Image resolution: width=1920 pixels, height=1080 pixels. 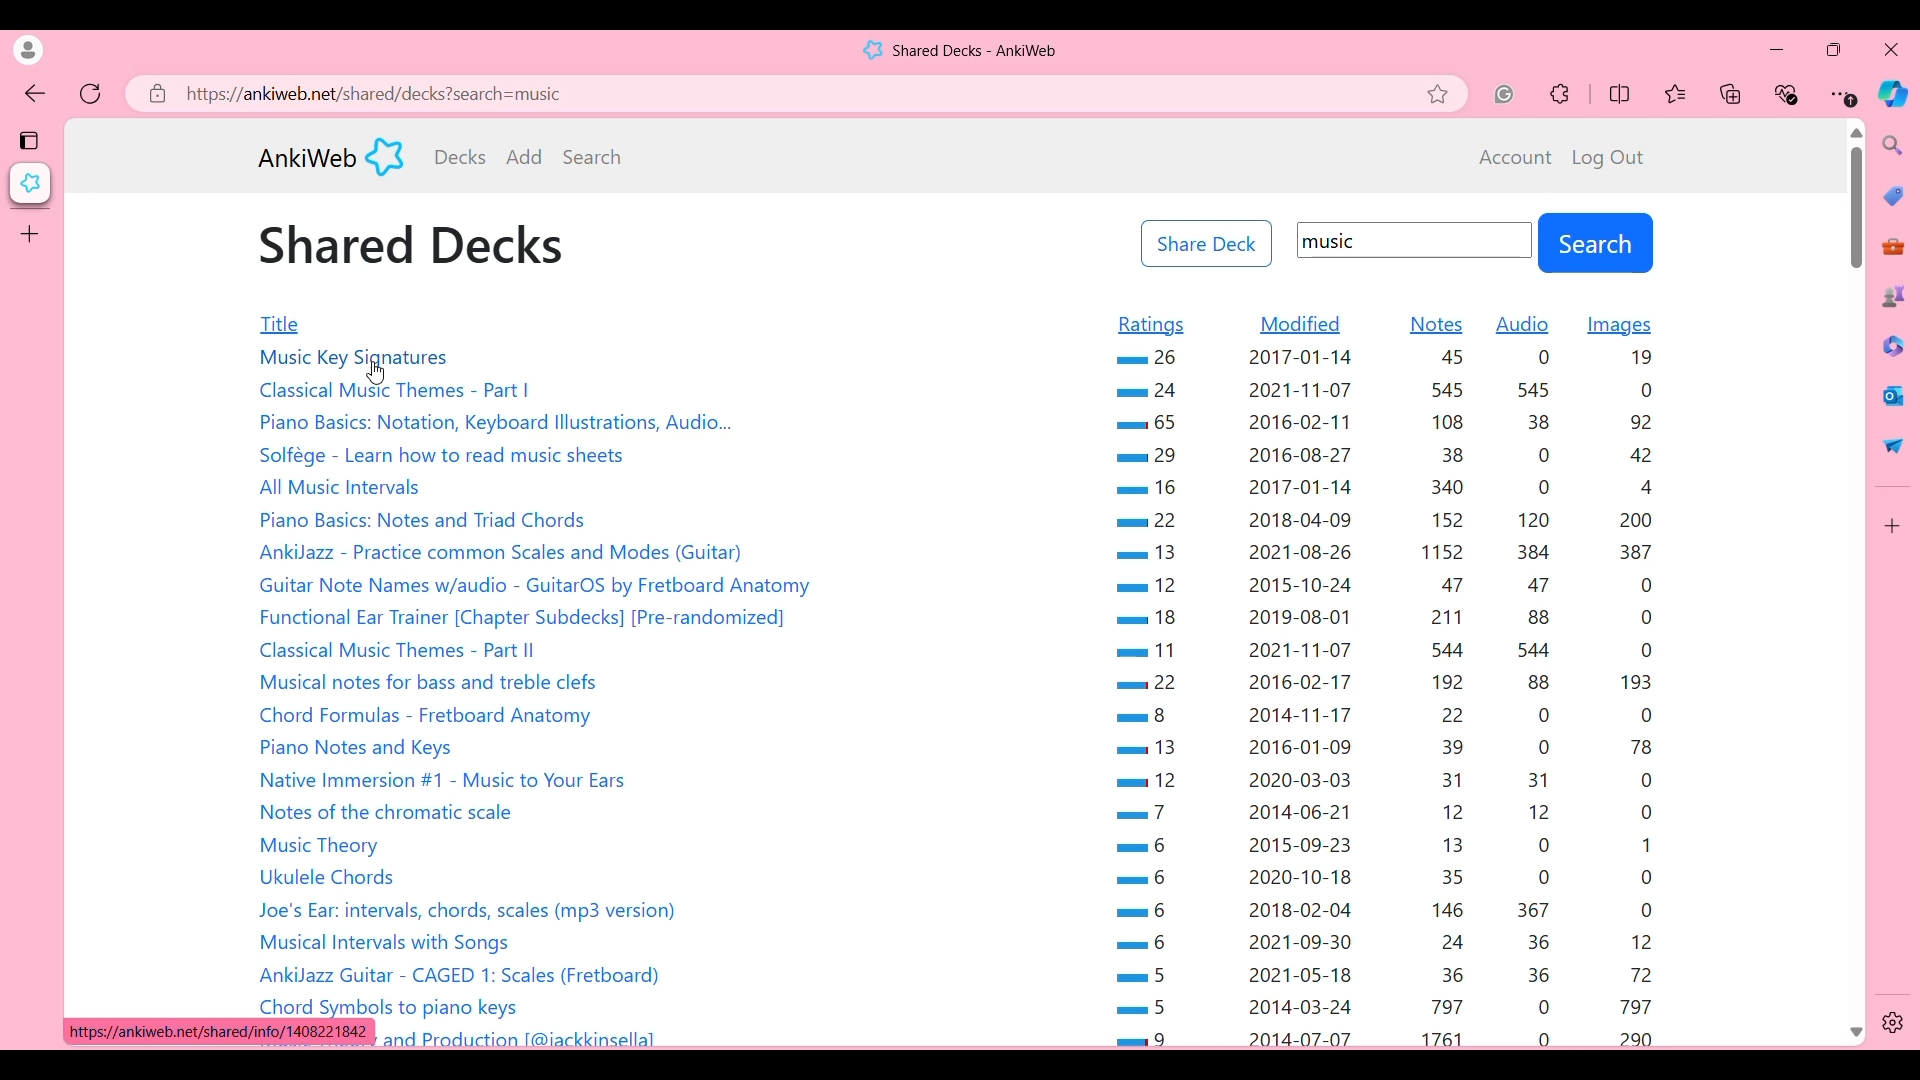 What do you see at coordinates (444, 454) in the screenshot?
I see `Solfege - Learn how to read music sheets` at bounding box center [444, 454].